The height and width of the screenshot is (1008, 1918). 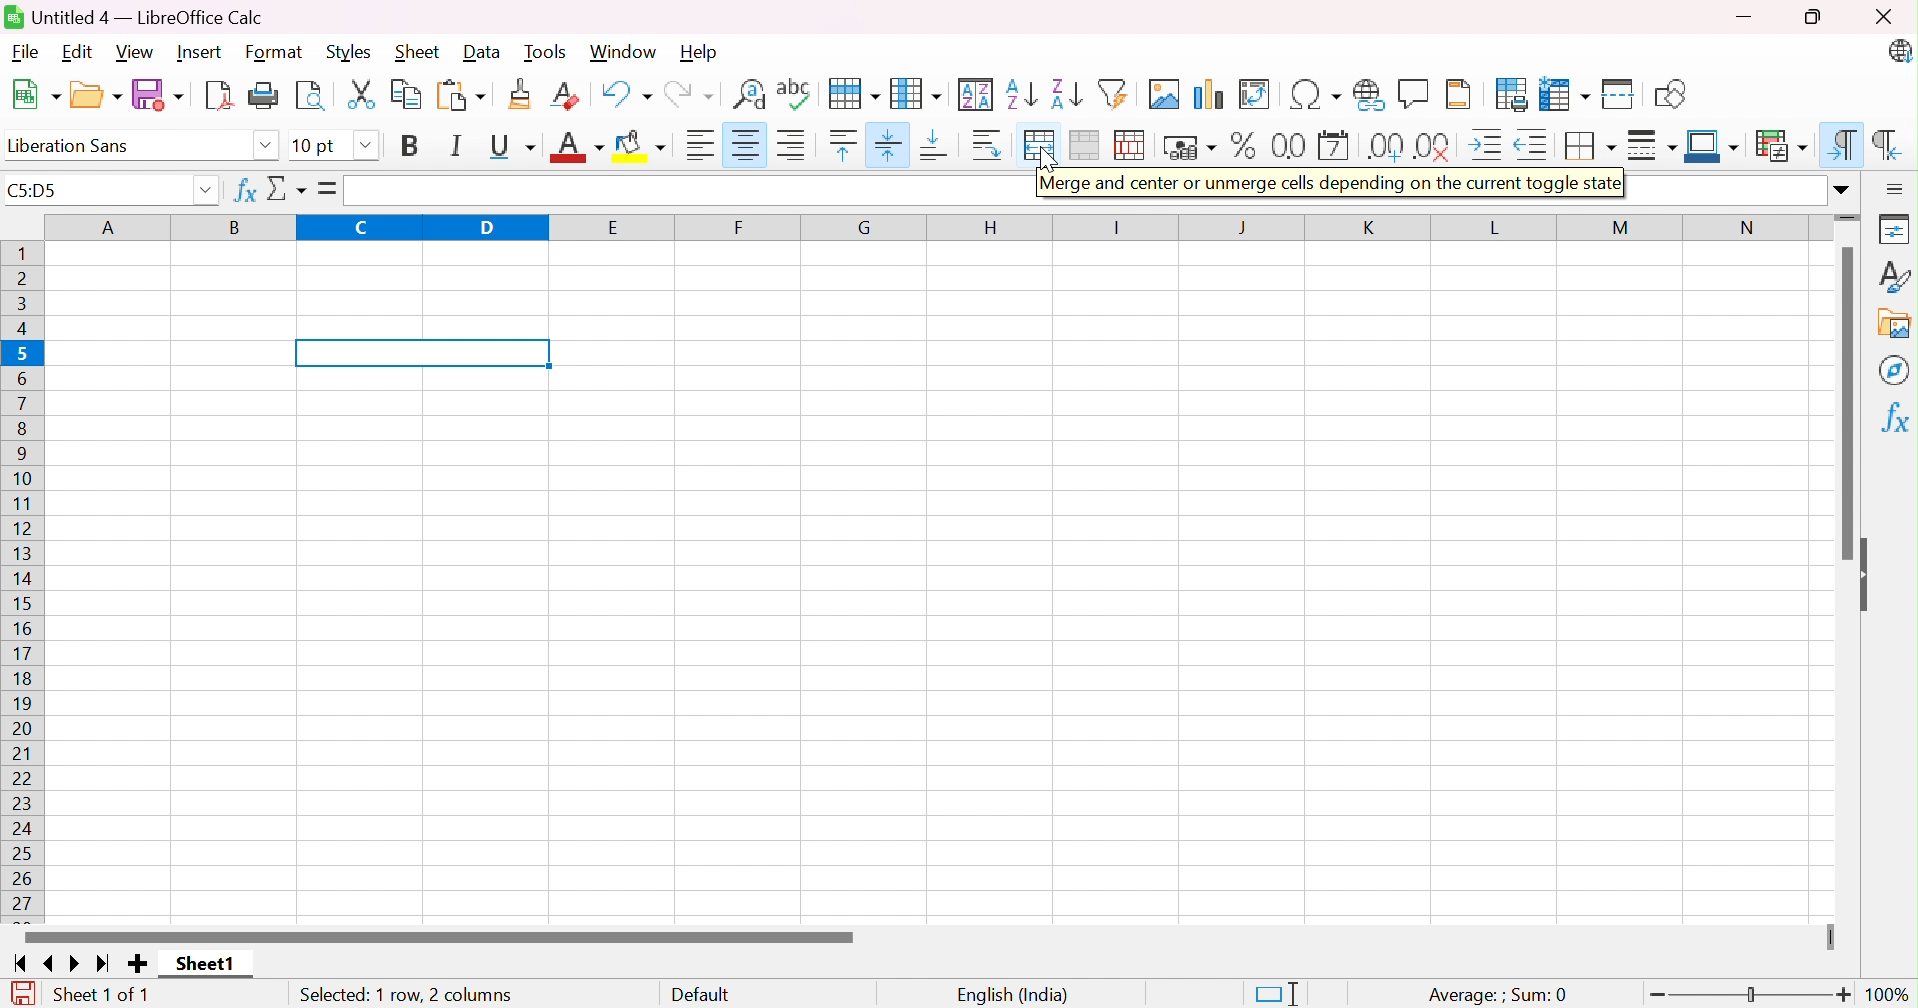 I want to click on Standard Selection. Click to change selection mode., so click(x=1275, y=991).